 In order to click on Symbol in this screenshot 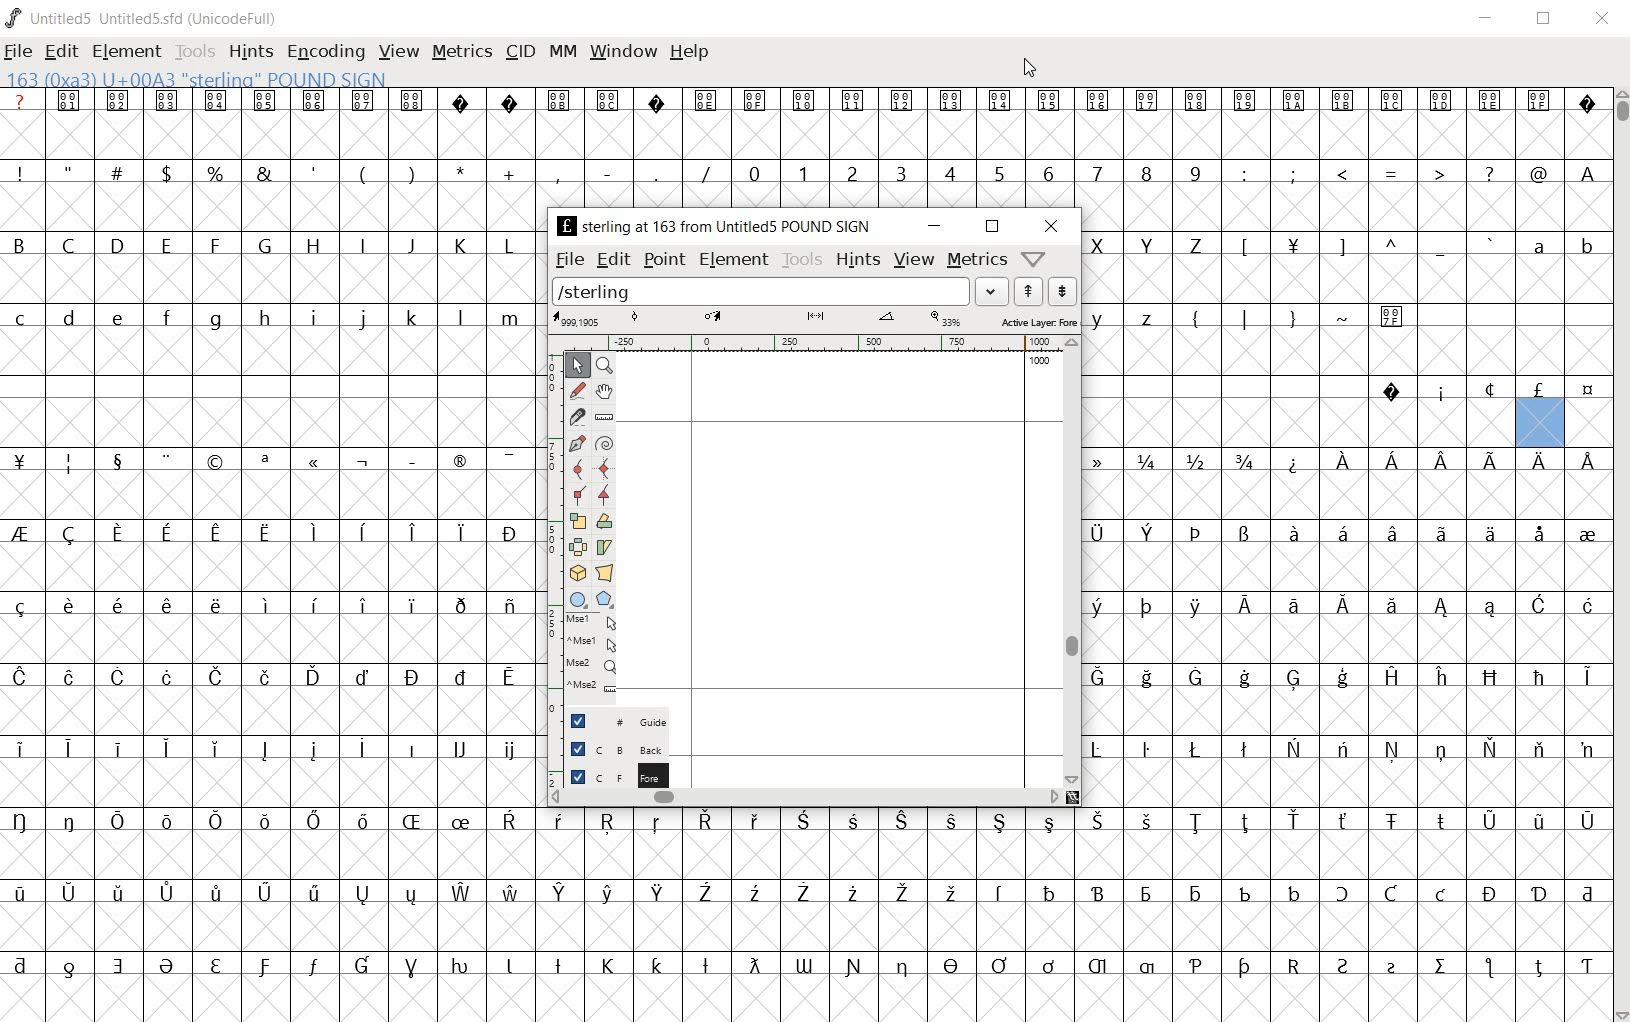, I will do `click(1539, 964)`.